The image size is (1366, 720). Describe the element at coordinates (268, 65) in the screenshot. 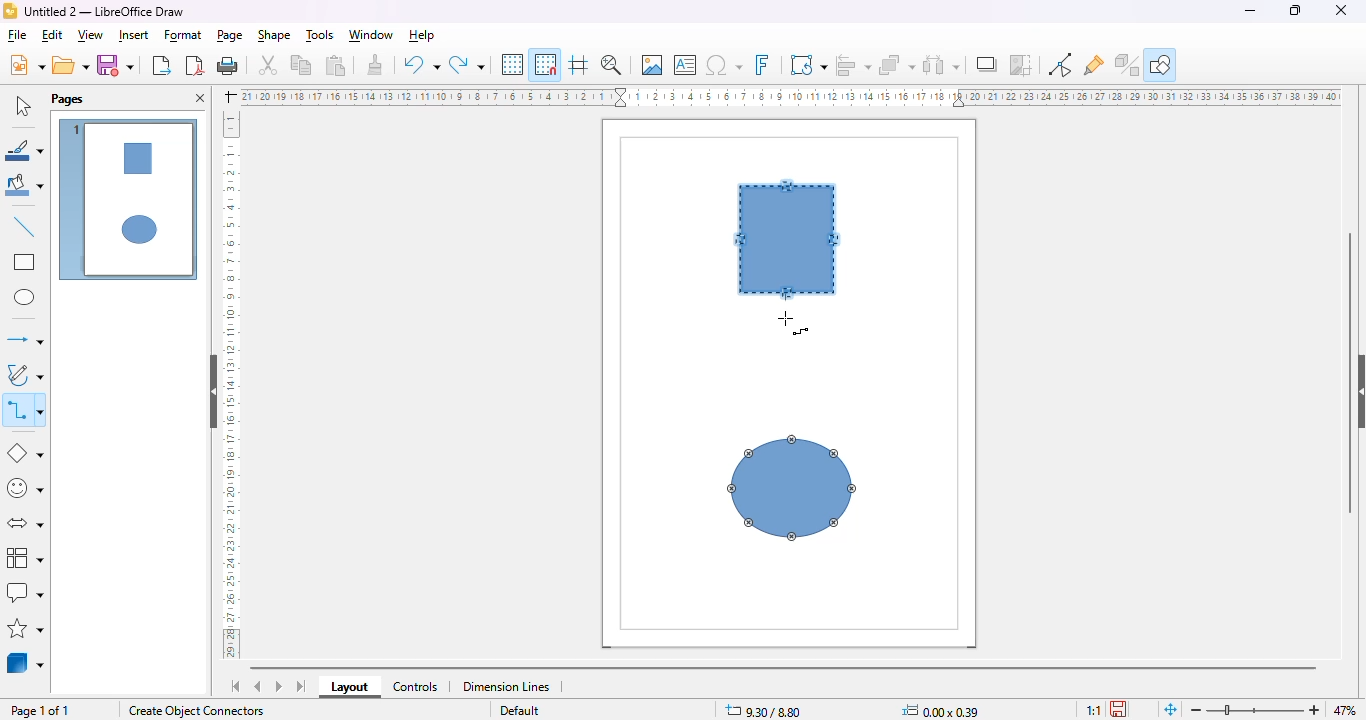

I see `cut` at that location.